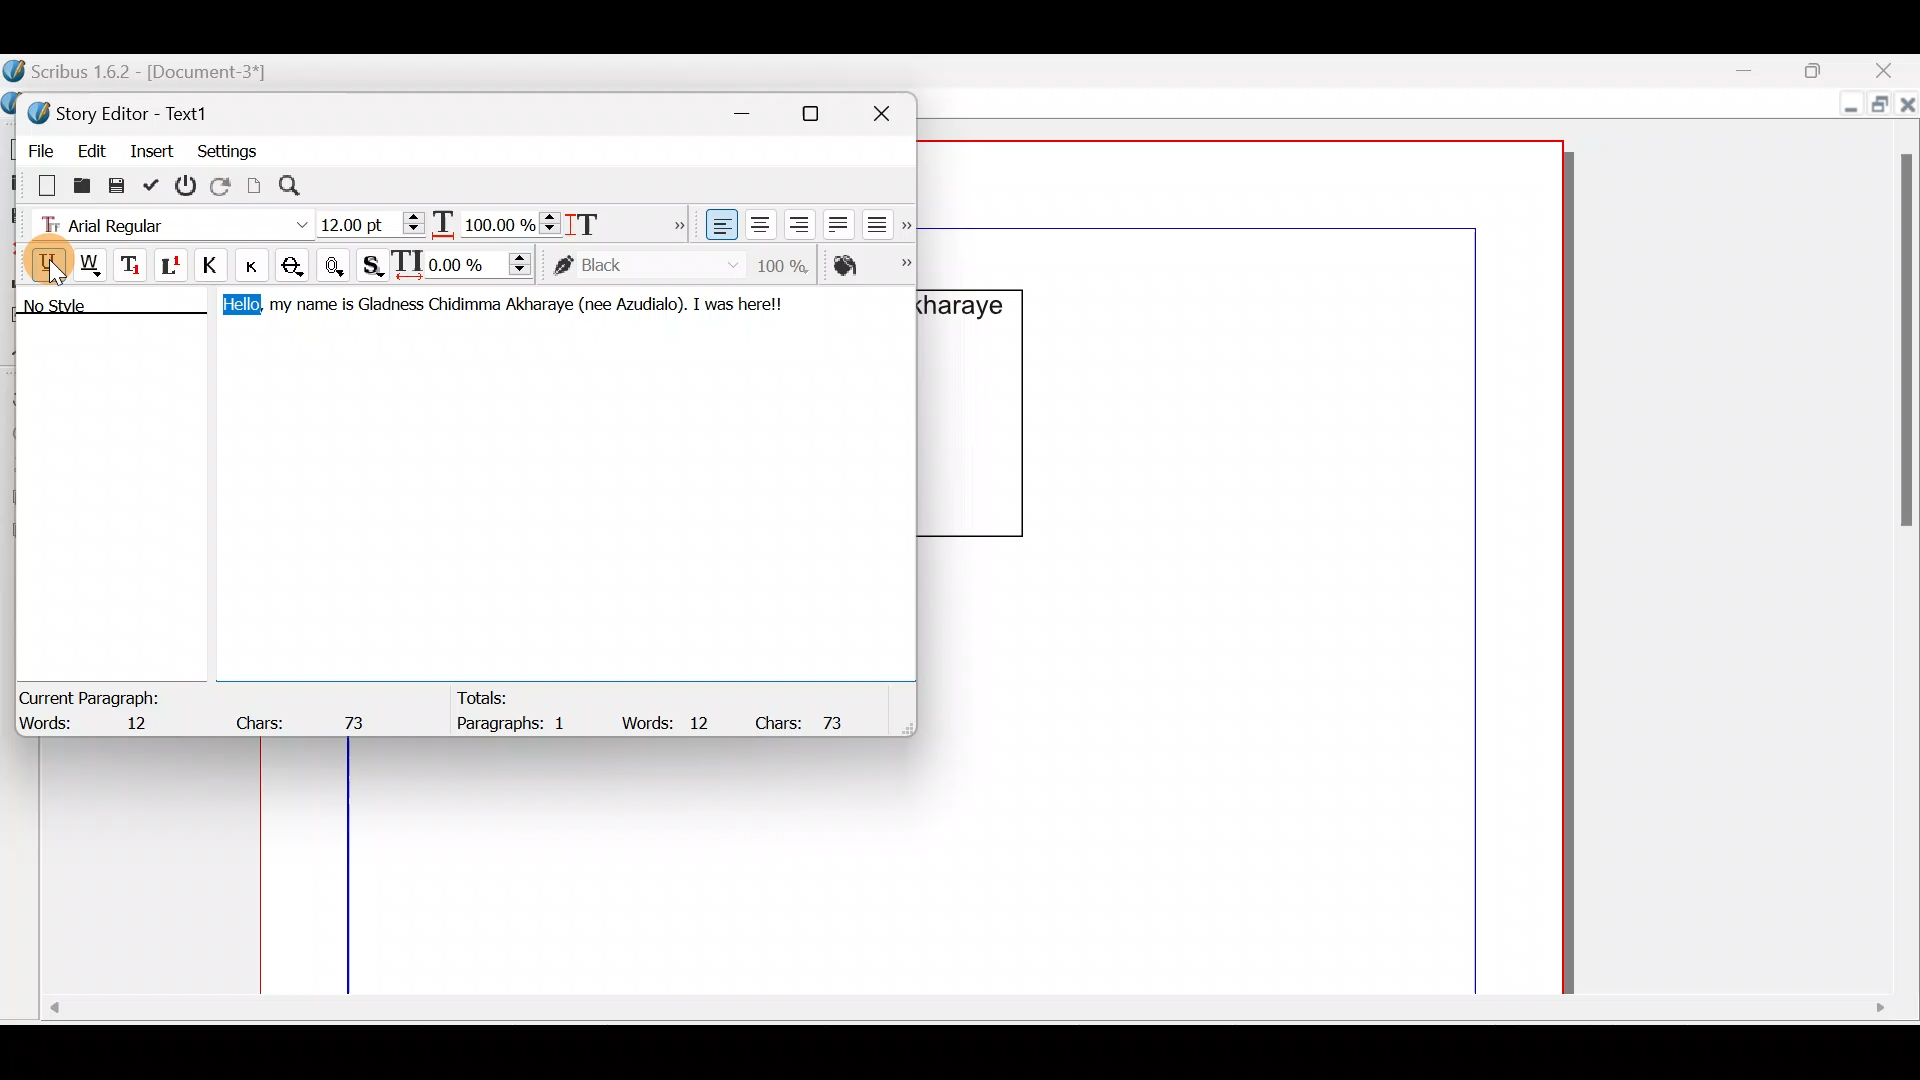 Image resolution: width=1920 pixels, height=1080 pixels. What do you see at coordinates (592, 305) in the screenshot?
I see `(nee` at bounding box center [592, 305].